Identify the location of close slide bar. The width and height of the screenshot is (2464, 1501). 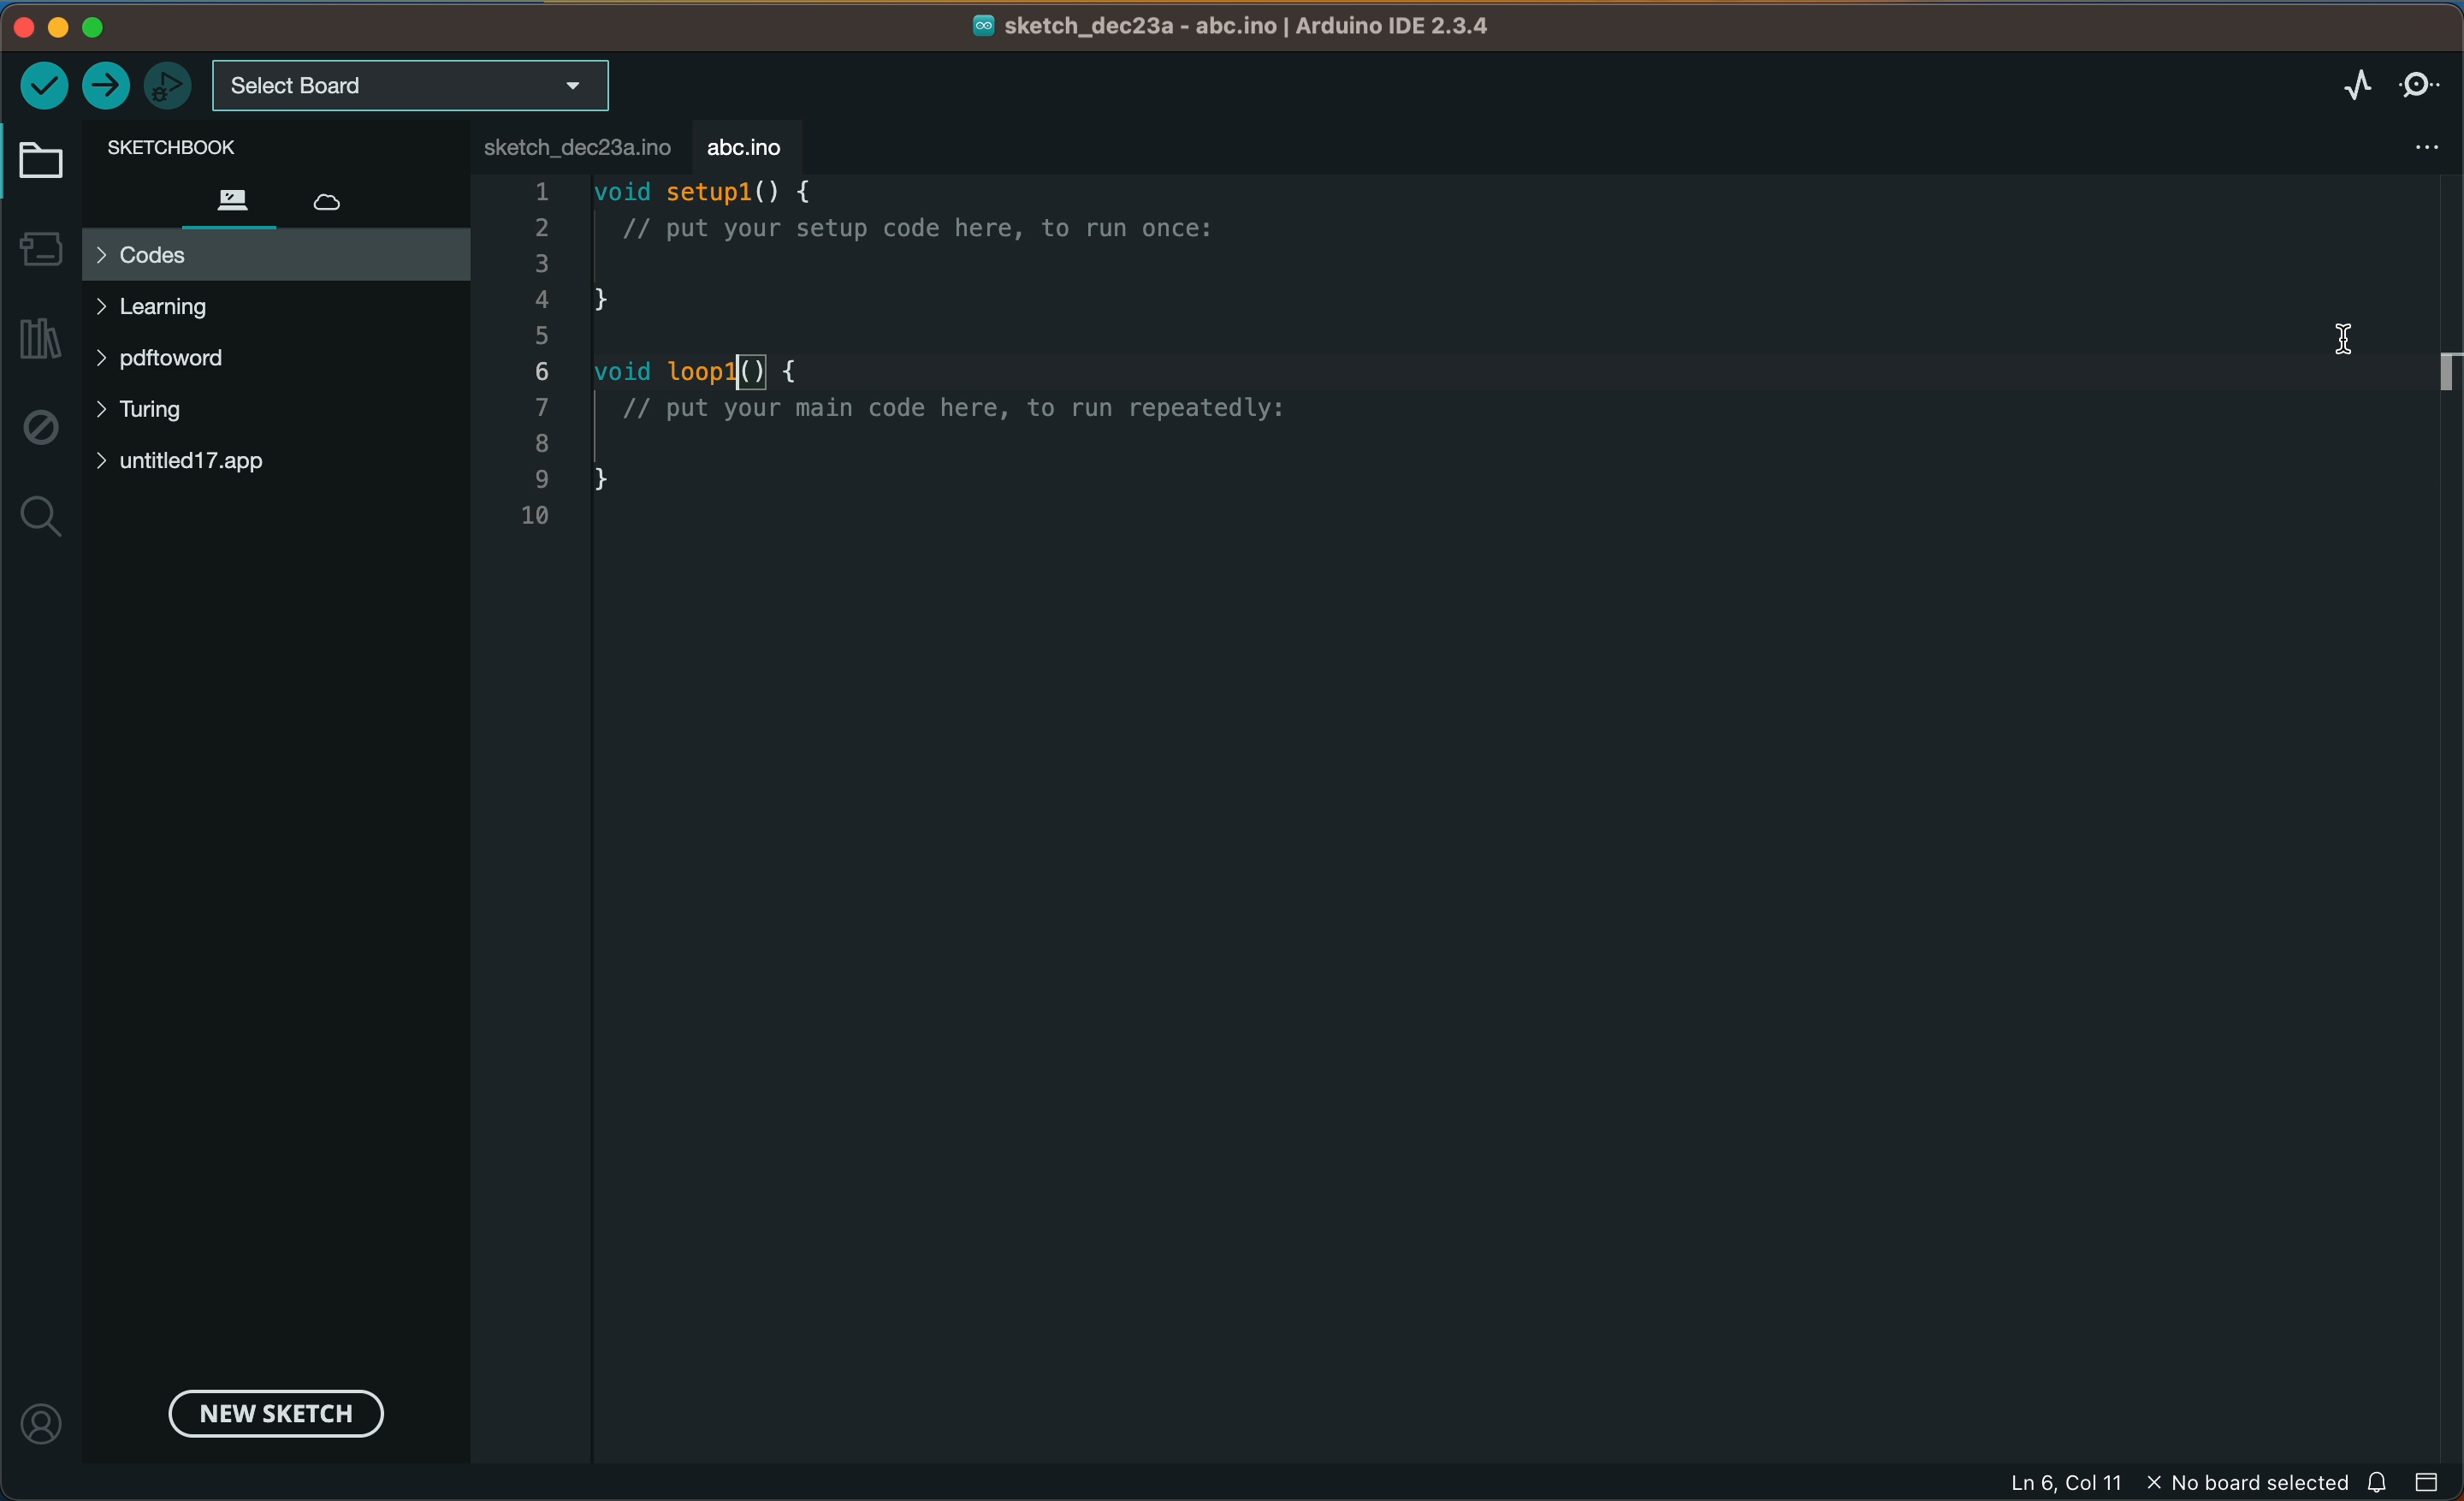
(2432, 1478).